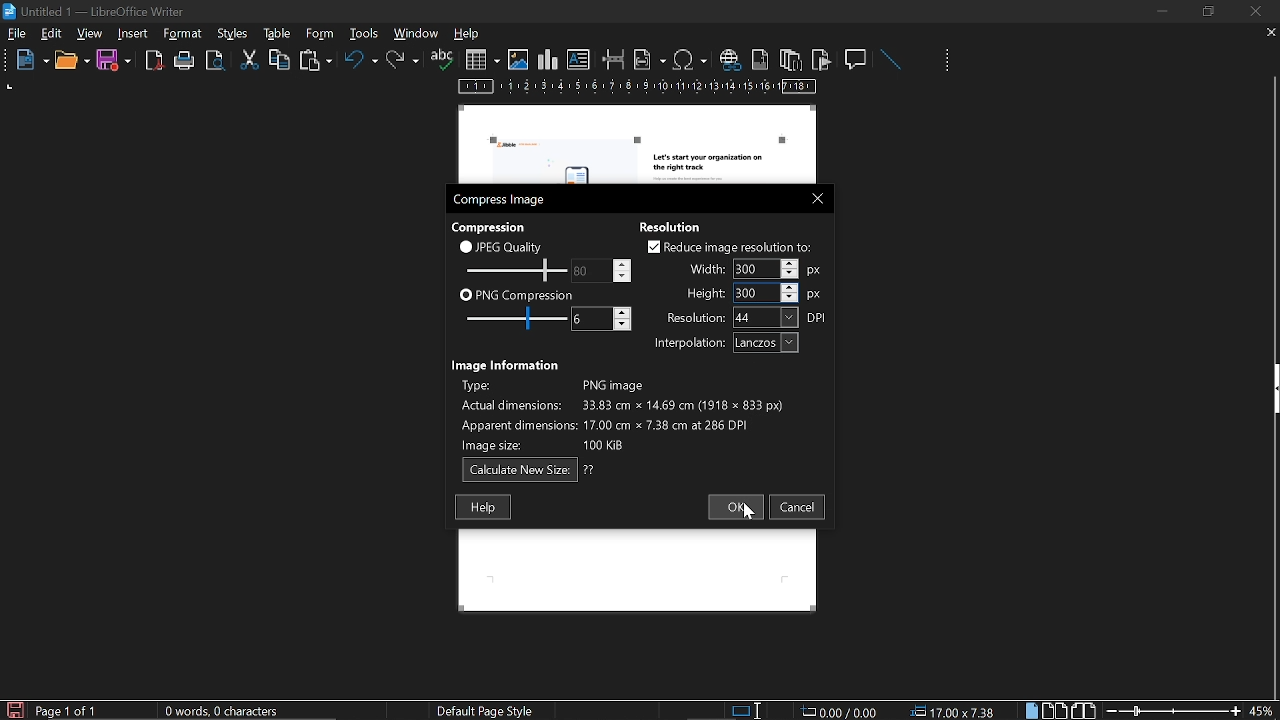  What do you see at coordinates (752, 269) in the screenshot?
I see `width change` at bounding box center [752, 269].